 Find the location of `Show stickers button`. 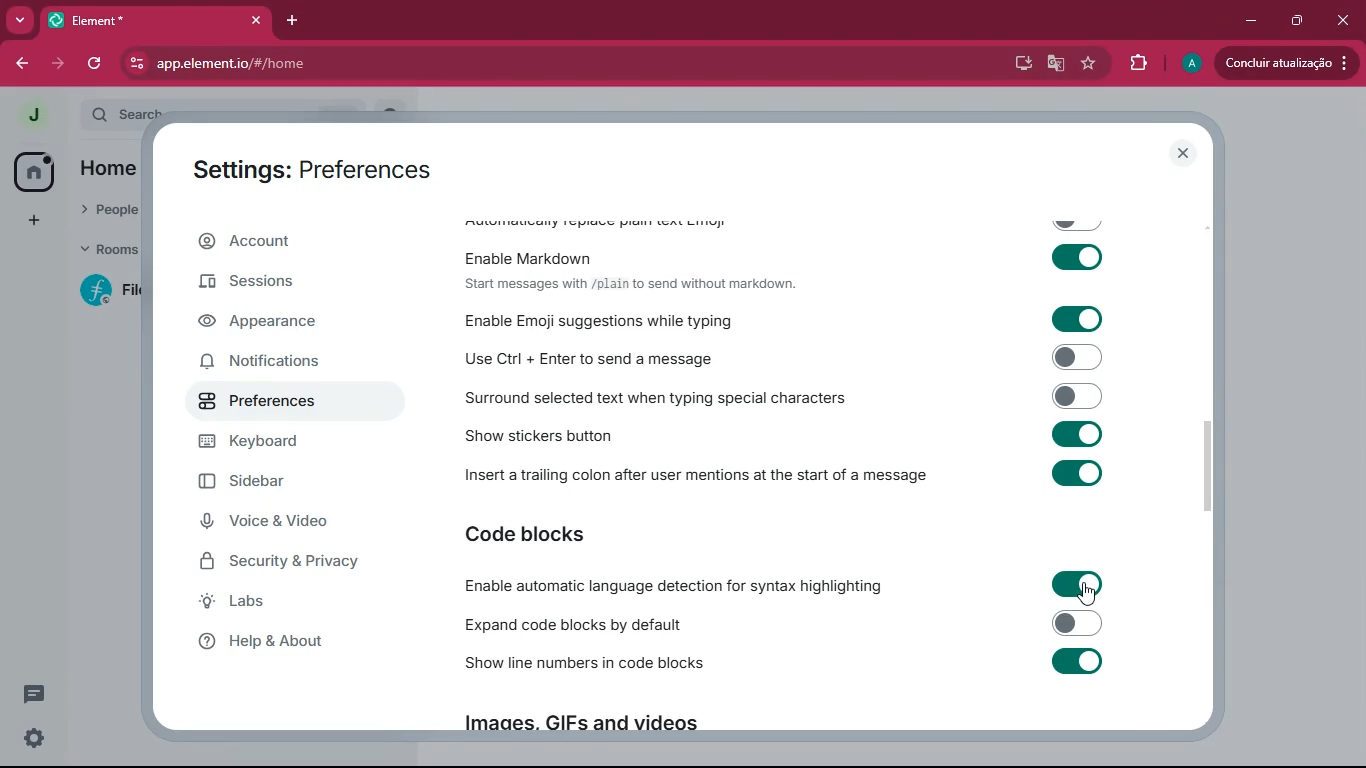

Show stickers button is located at coordinates (787, 435).